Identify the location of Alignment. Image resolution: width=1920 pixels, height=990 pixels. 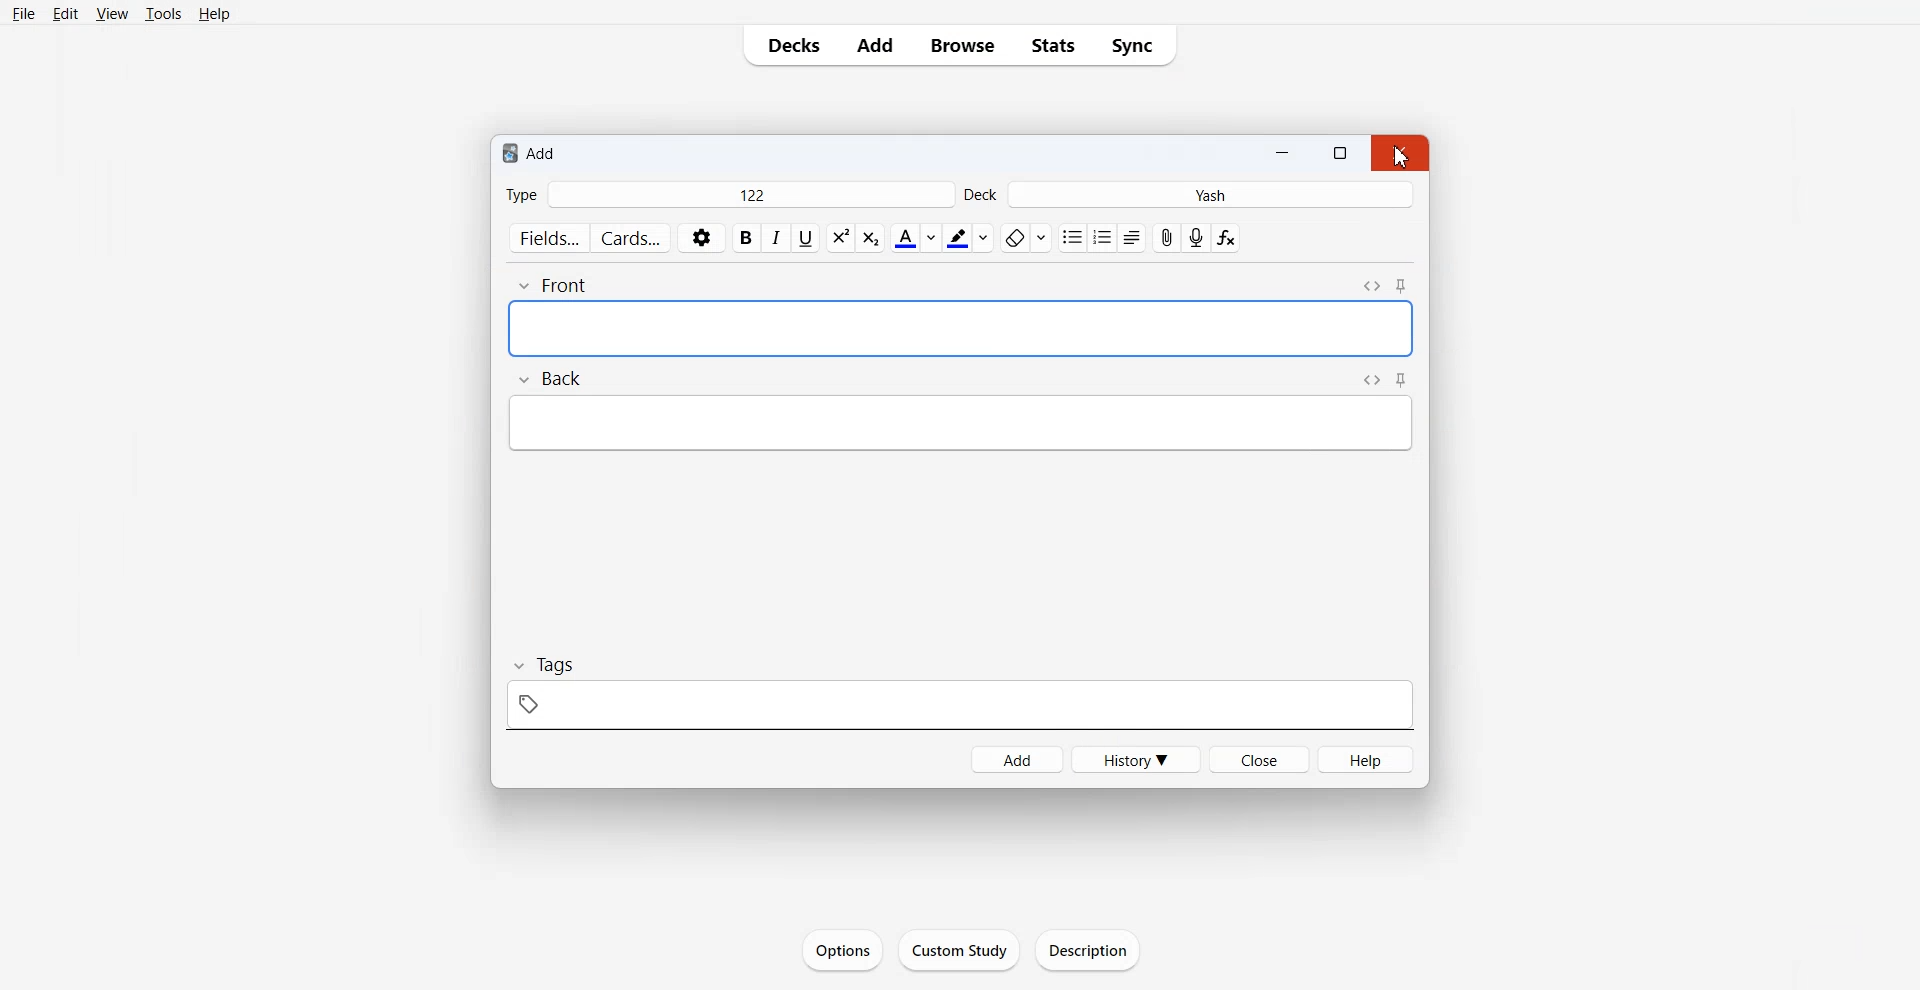
(1132, 238).